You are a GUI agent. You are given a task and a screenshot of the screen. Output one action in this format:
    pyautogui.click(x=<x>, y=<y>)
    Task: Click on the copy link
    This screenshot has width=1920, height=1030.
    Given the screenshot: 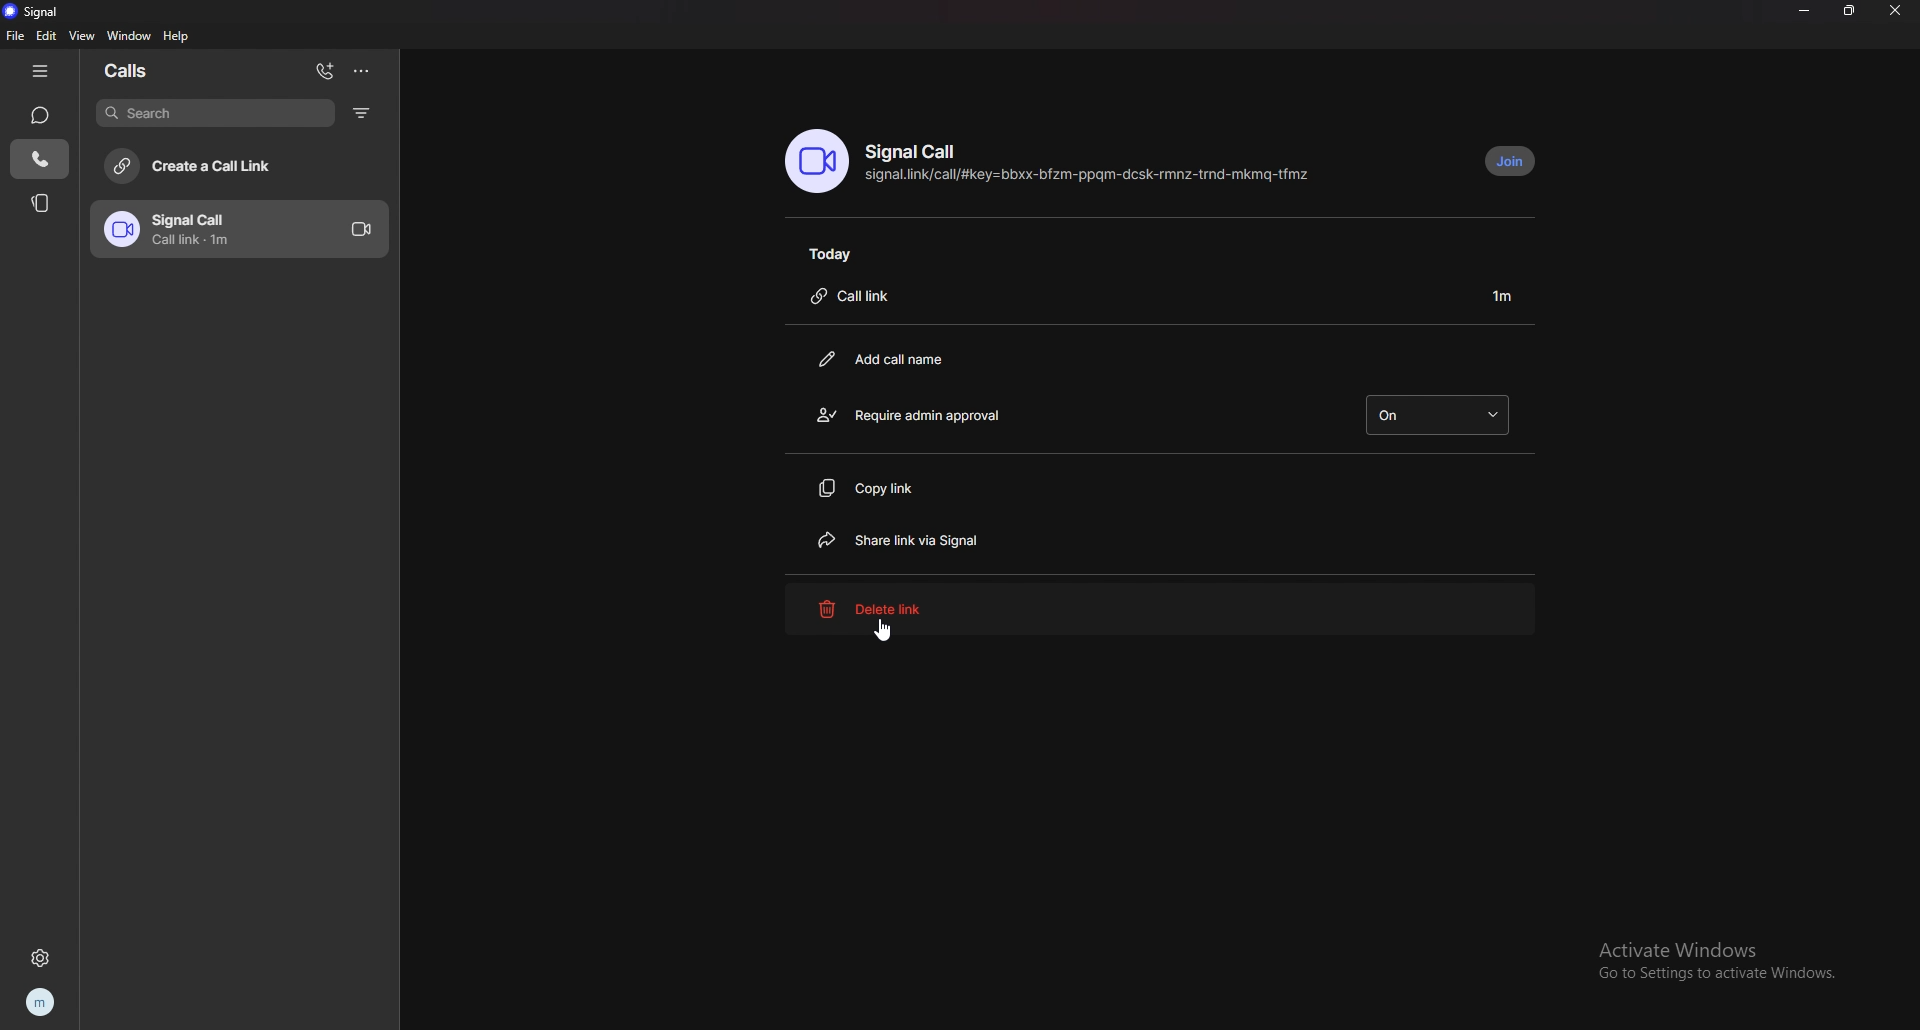 What is the action you would take?
    pyautogui.click(x=896, y=488)
    